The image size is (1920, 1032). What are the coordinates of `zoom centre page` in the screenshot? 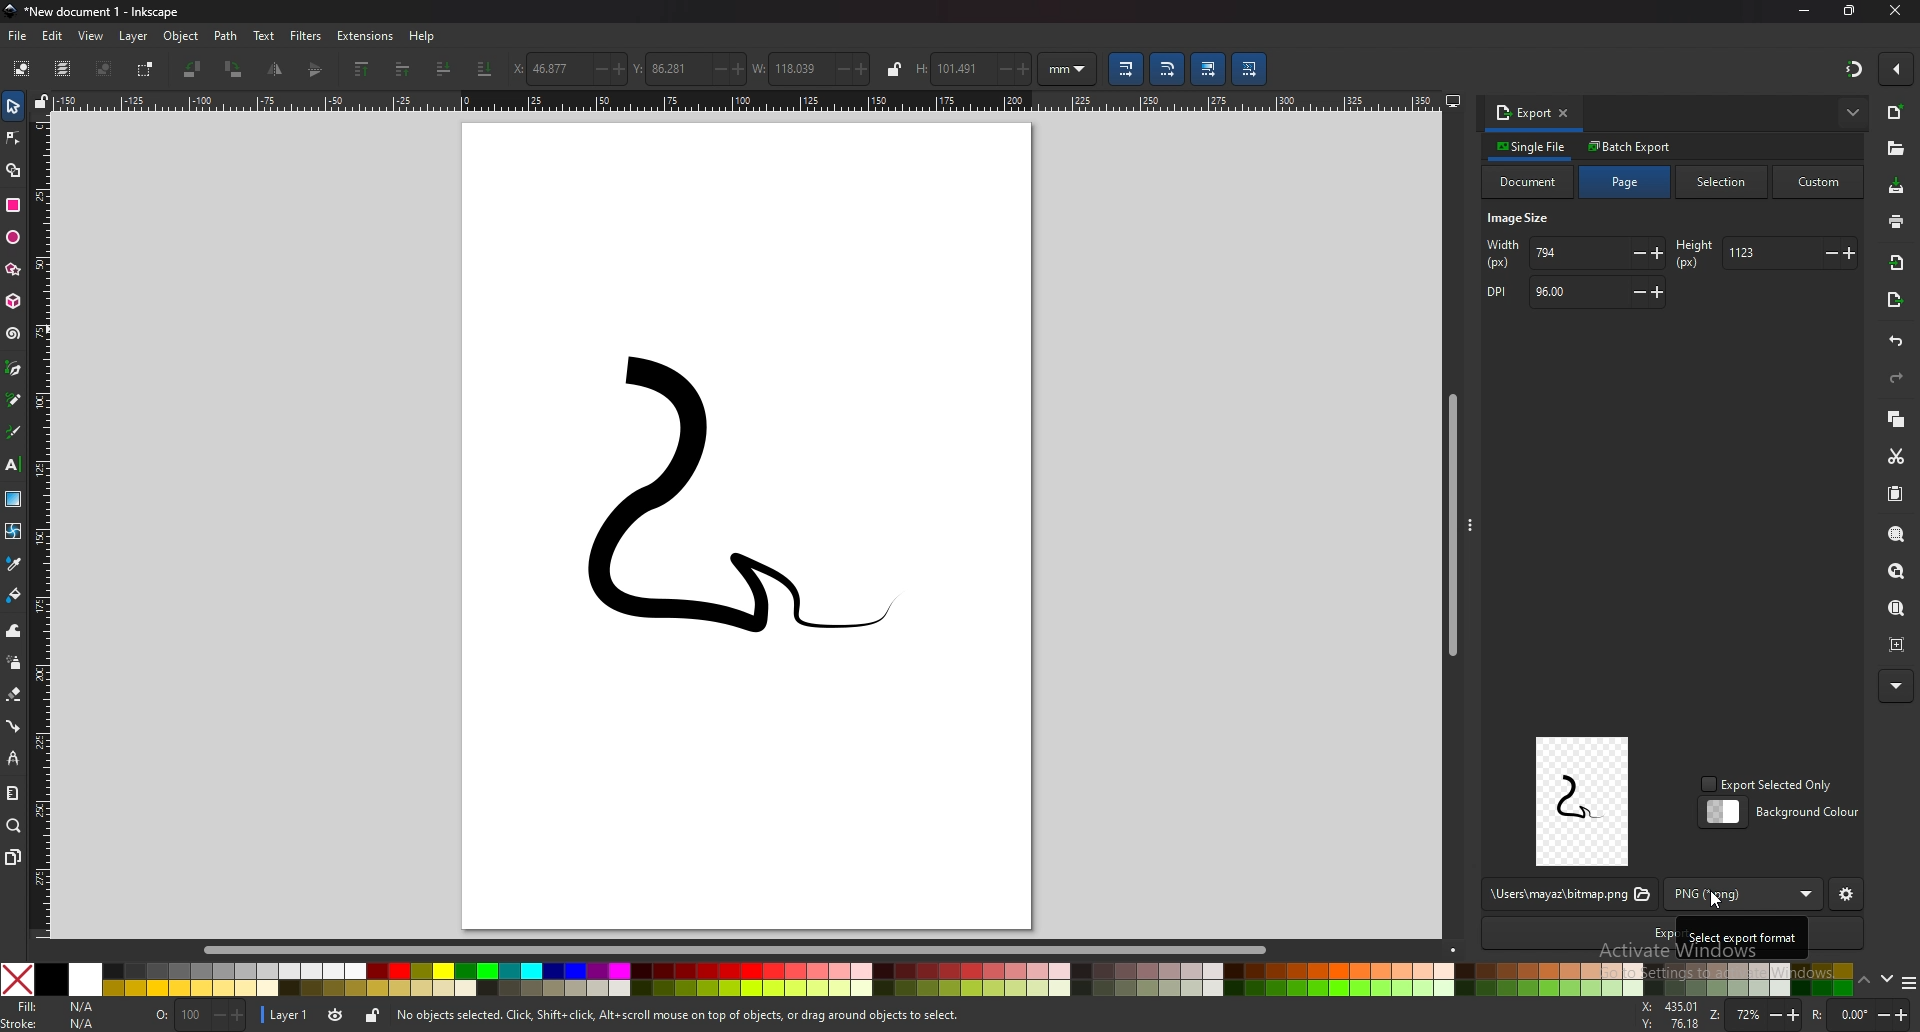 It's located at (1899, 644).